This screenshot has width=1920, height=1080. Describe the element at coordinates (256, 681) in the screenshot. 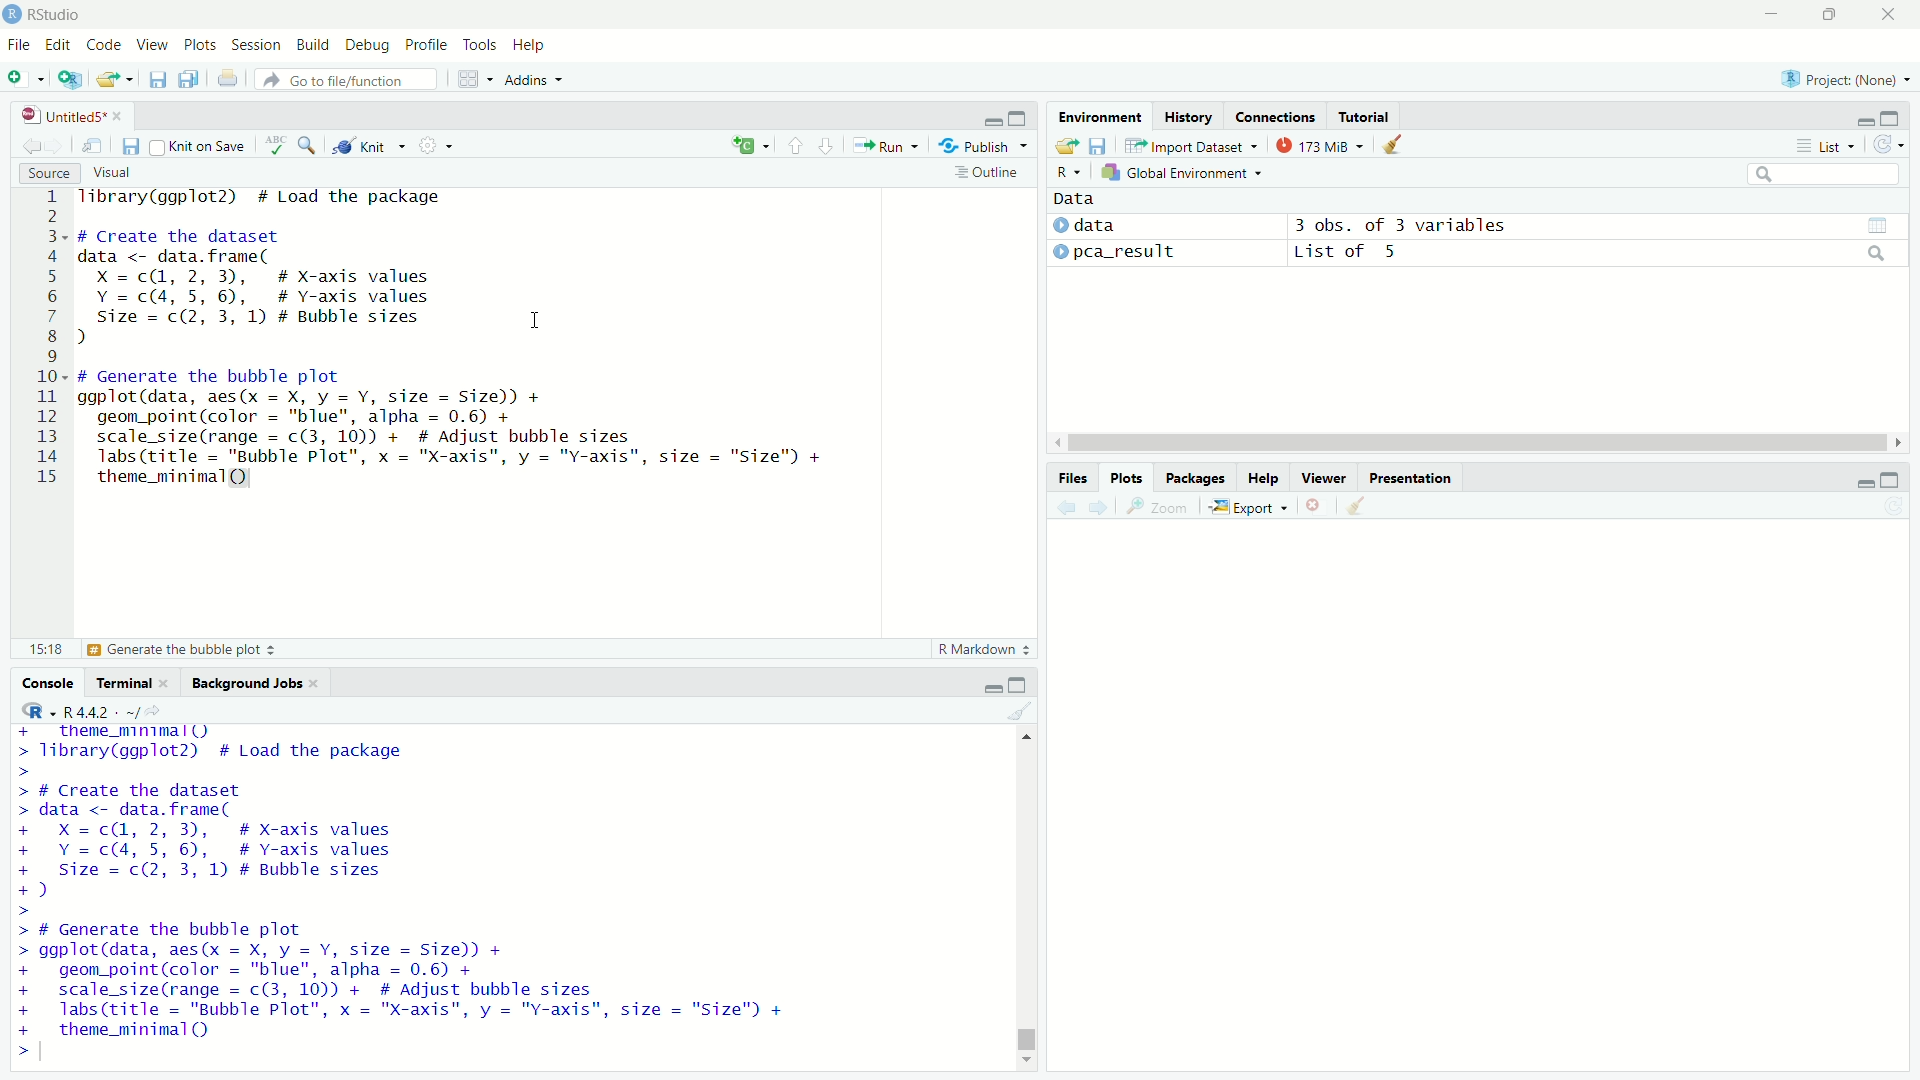

I see `background jobs` at that location.